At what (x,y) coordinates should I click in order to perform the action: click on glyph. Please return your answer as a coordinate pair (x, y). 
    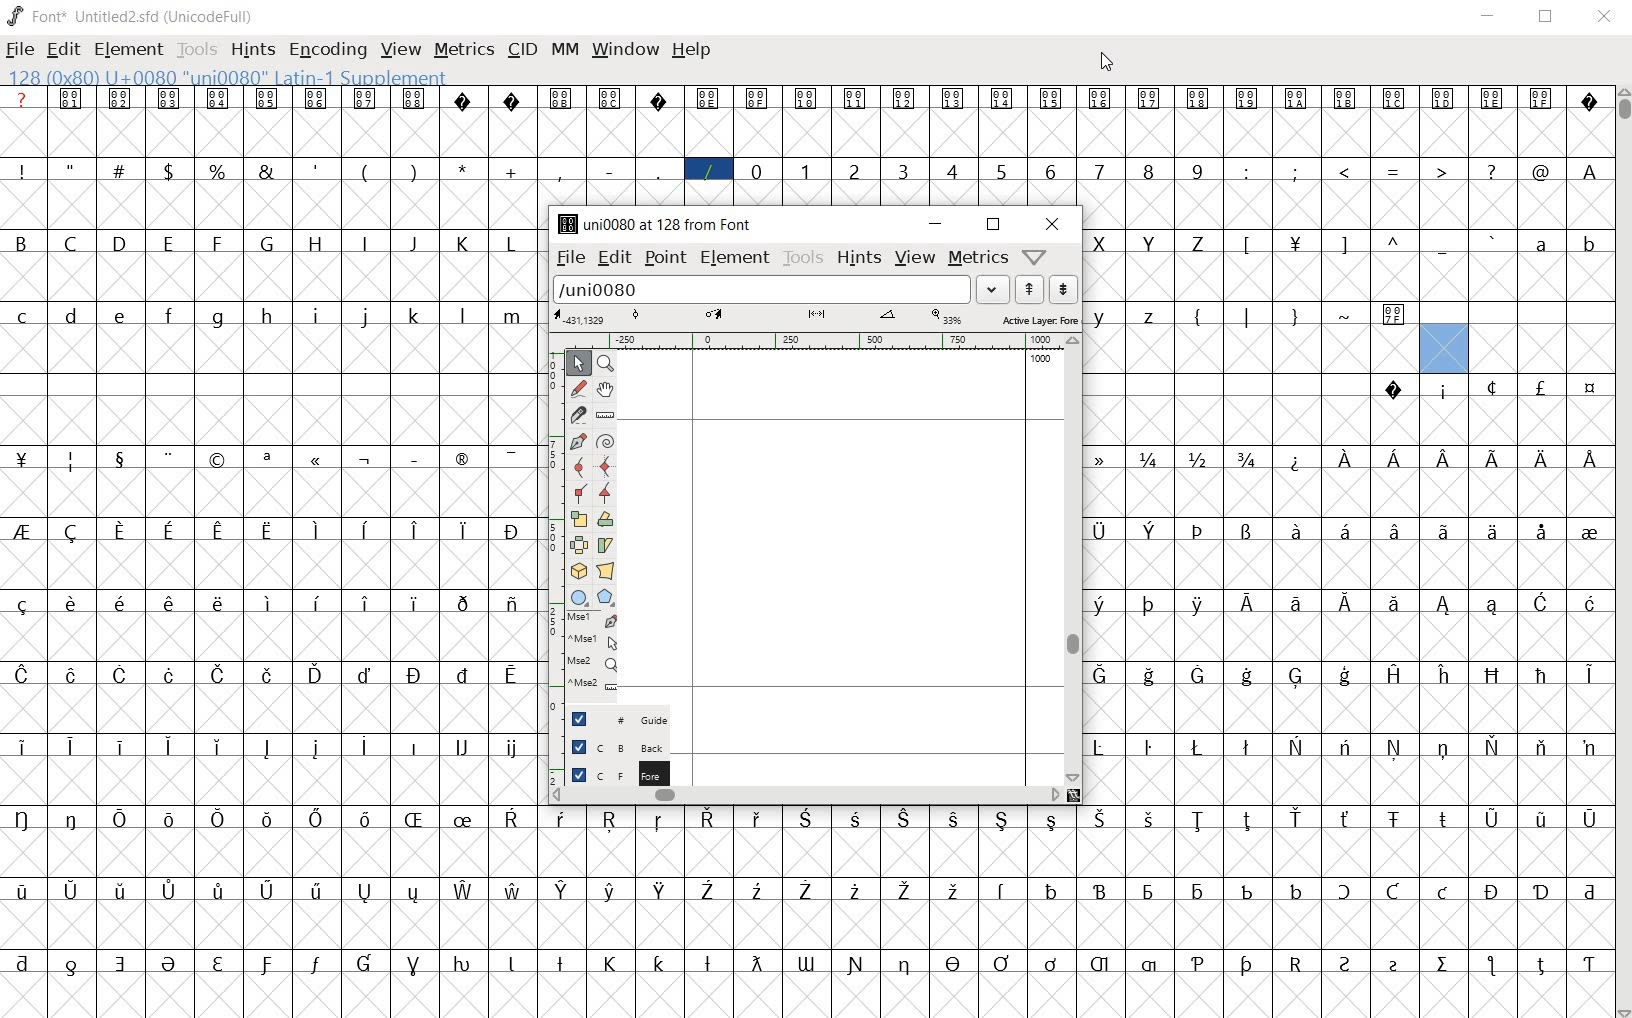
    Looking at the image, I should click on (21, 819).